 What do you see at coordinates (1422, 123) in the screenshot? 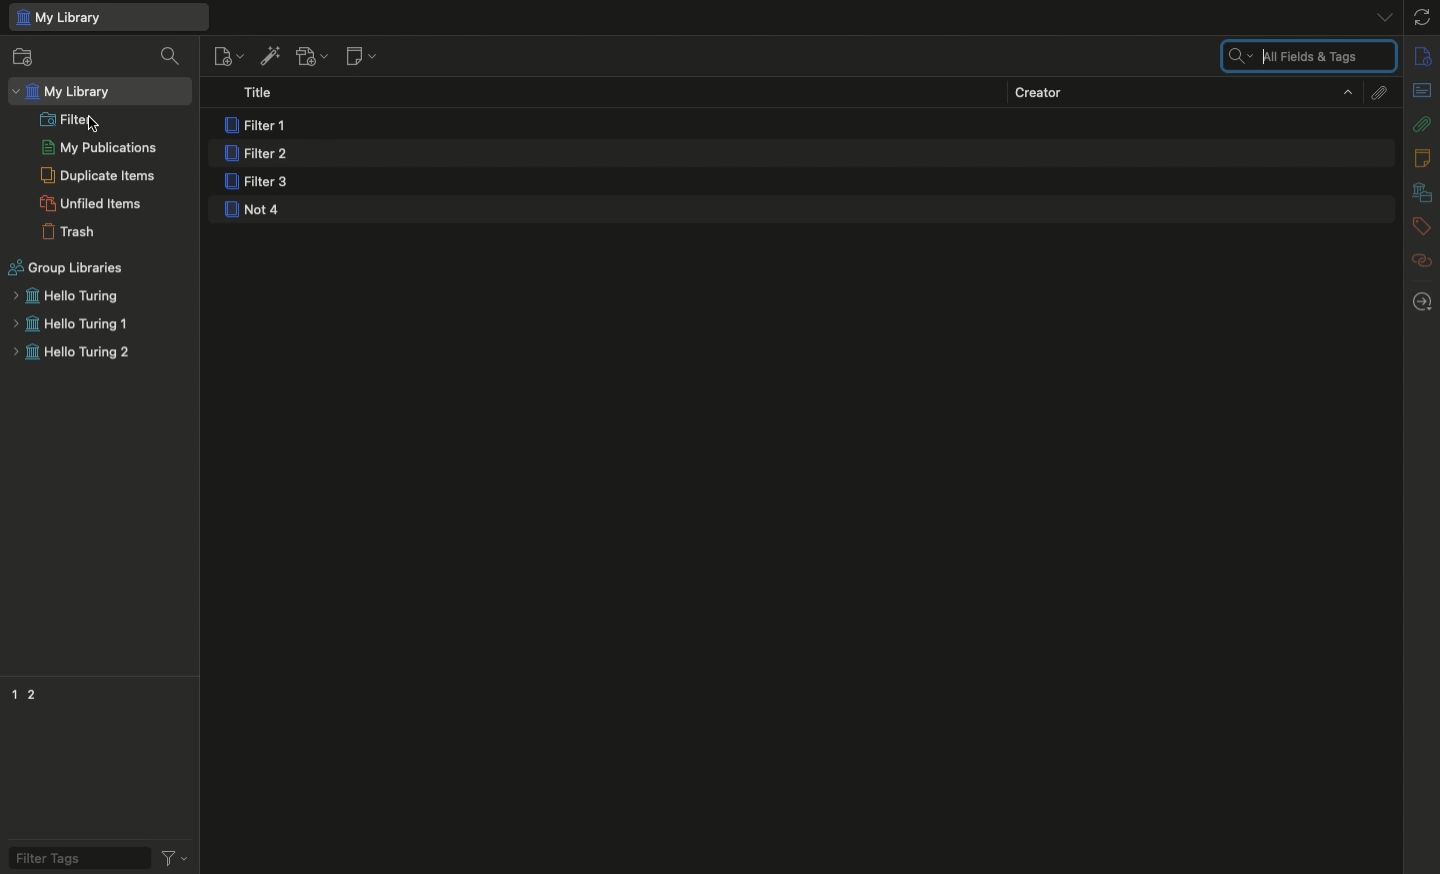
I see `Attachments` at bounding box center [1422, 123].